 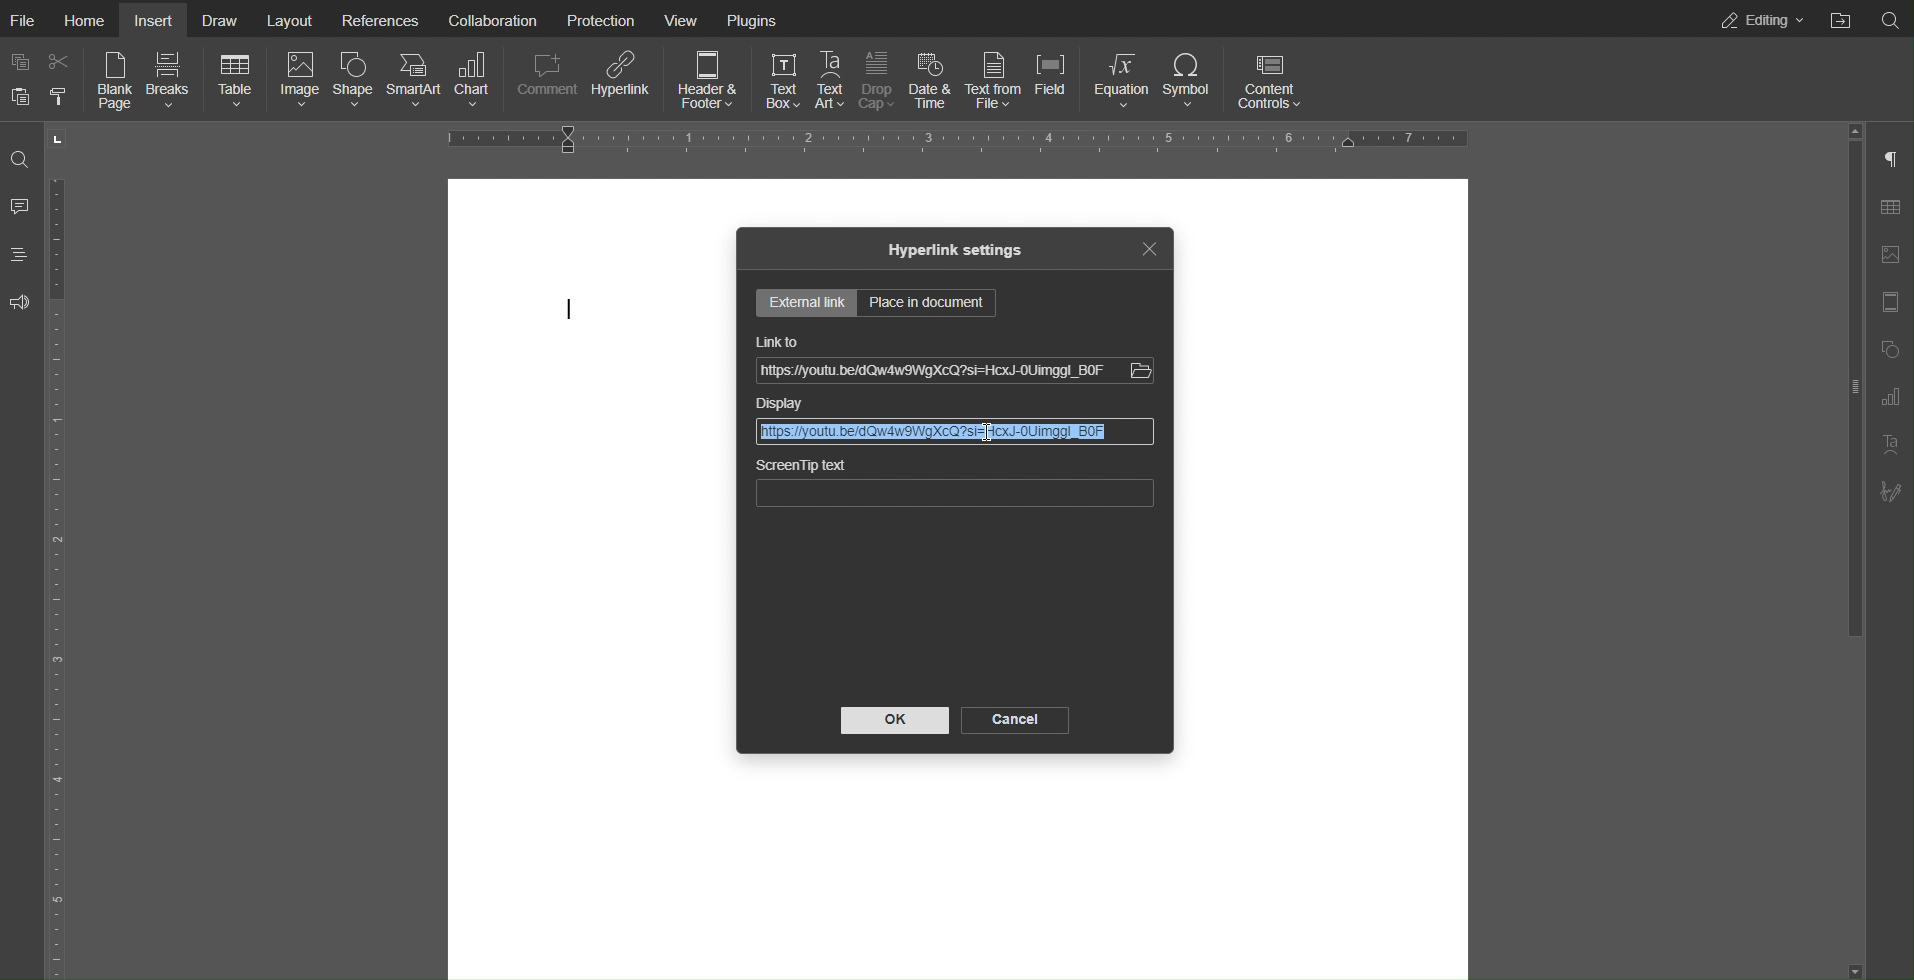 I want to click on References, so click(x=380, y=19).